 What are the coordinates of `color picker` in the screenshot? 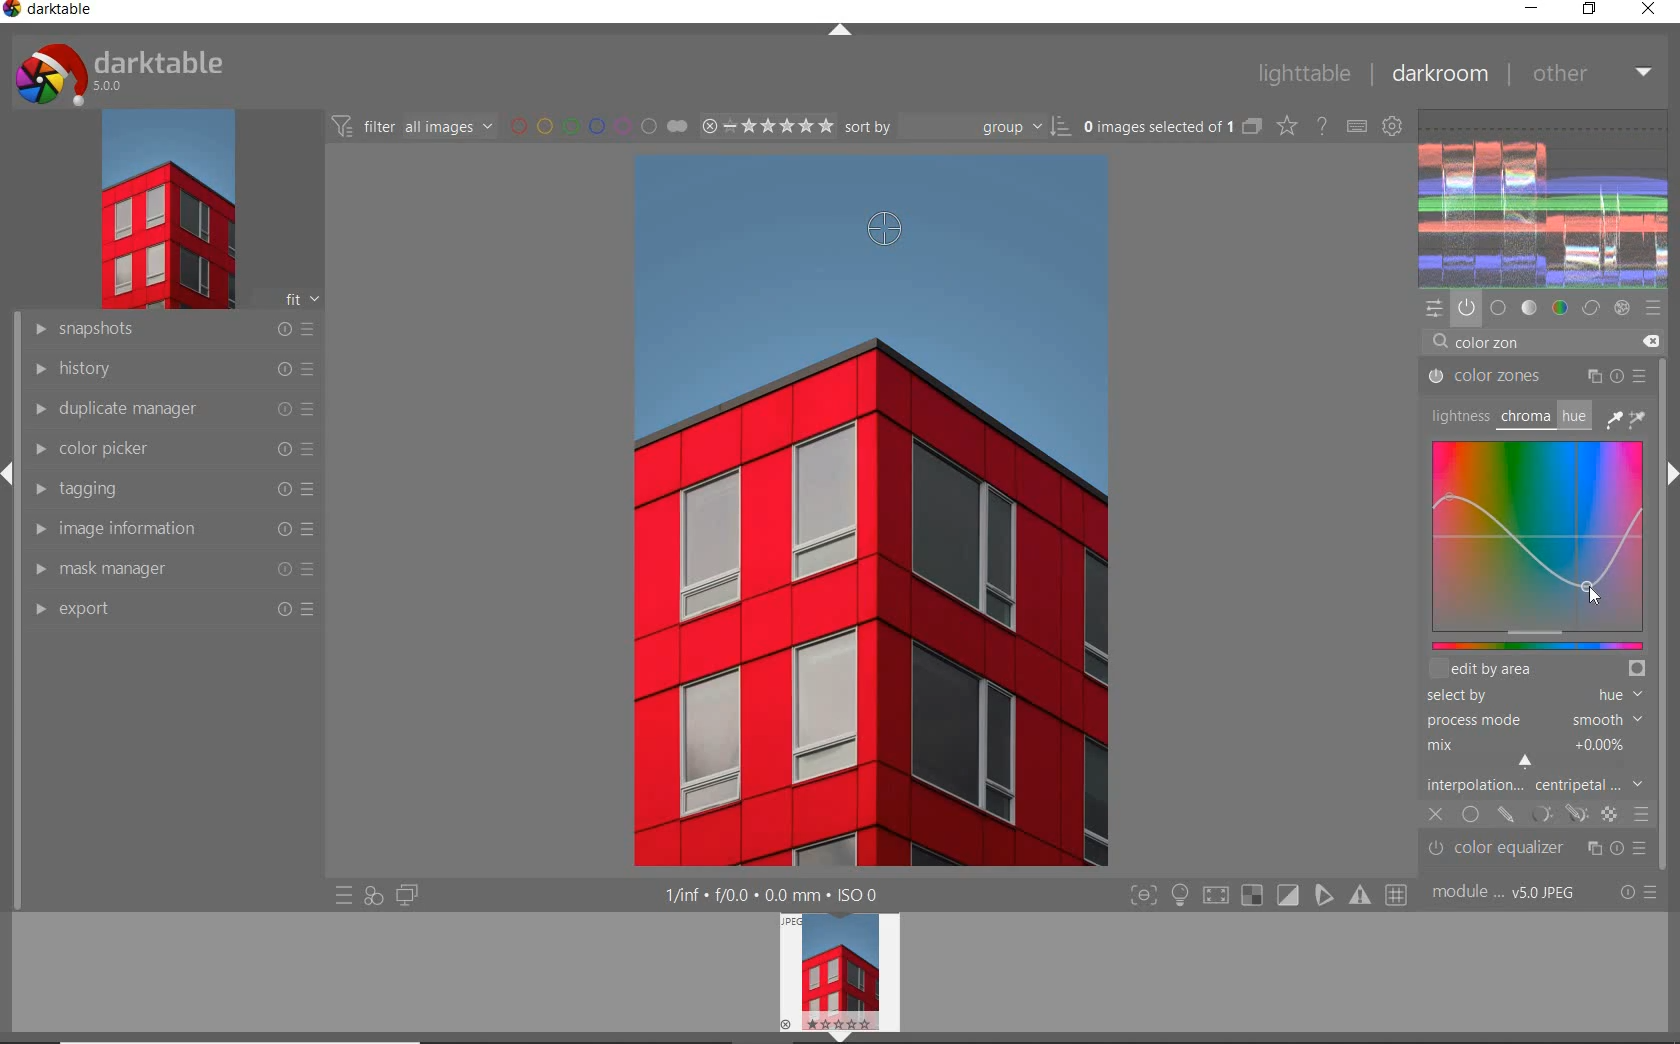 It's located at (171, 452).